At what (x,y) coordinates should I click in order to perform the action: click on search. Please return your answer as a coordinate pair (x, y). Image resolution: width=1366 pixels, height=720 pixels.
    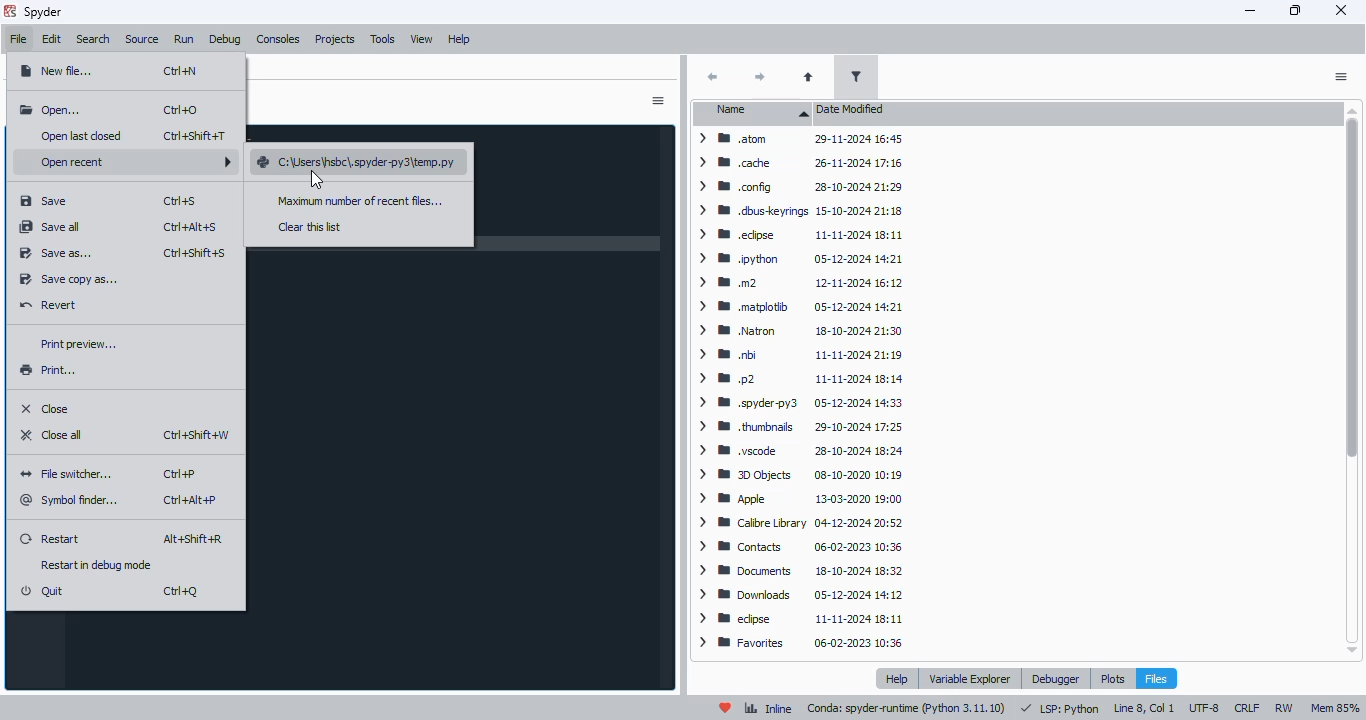
    Looking at the image, I should click on (93, 40).